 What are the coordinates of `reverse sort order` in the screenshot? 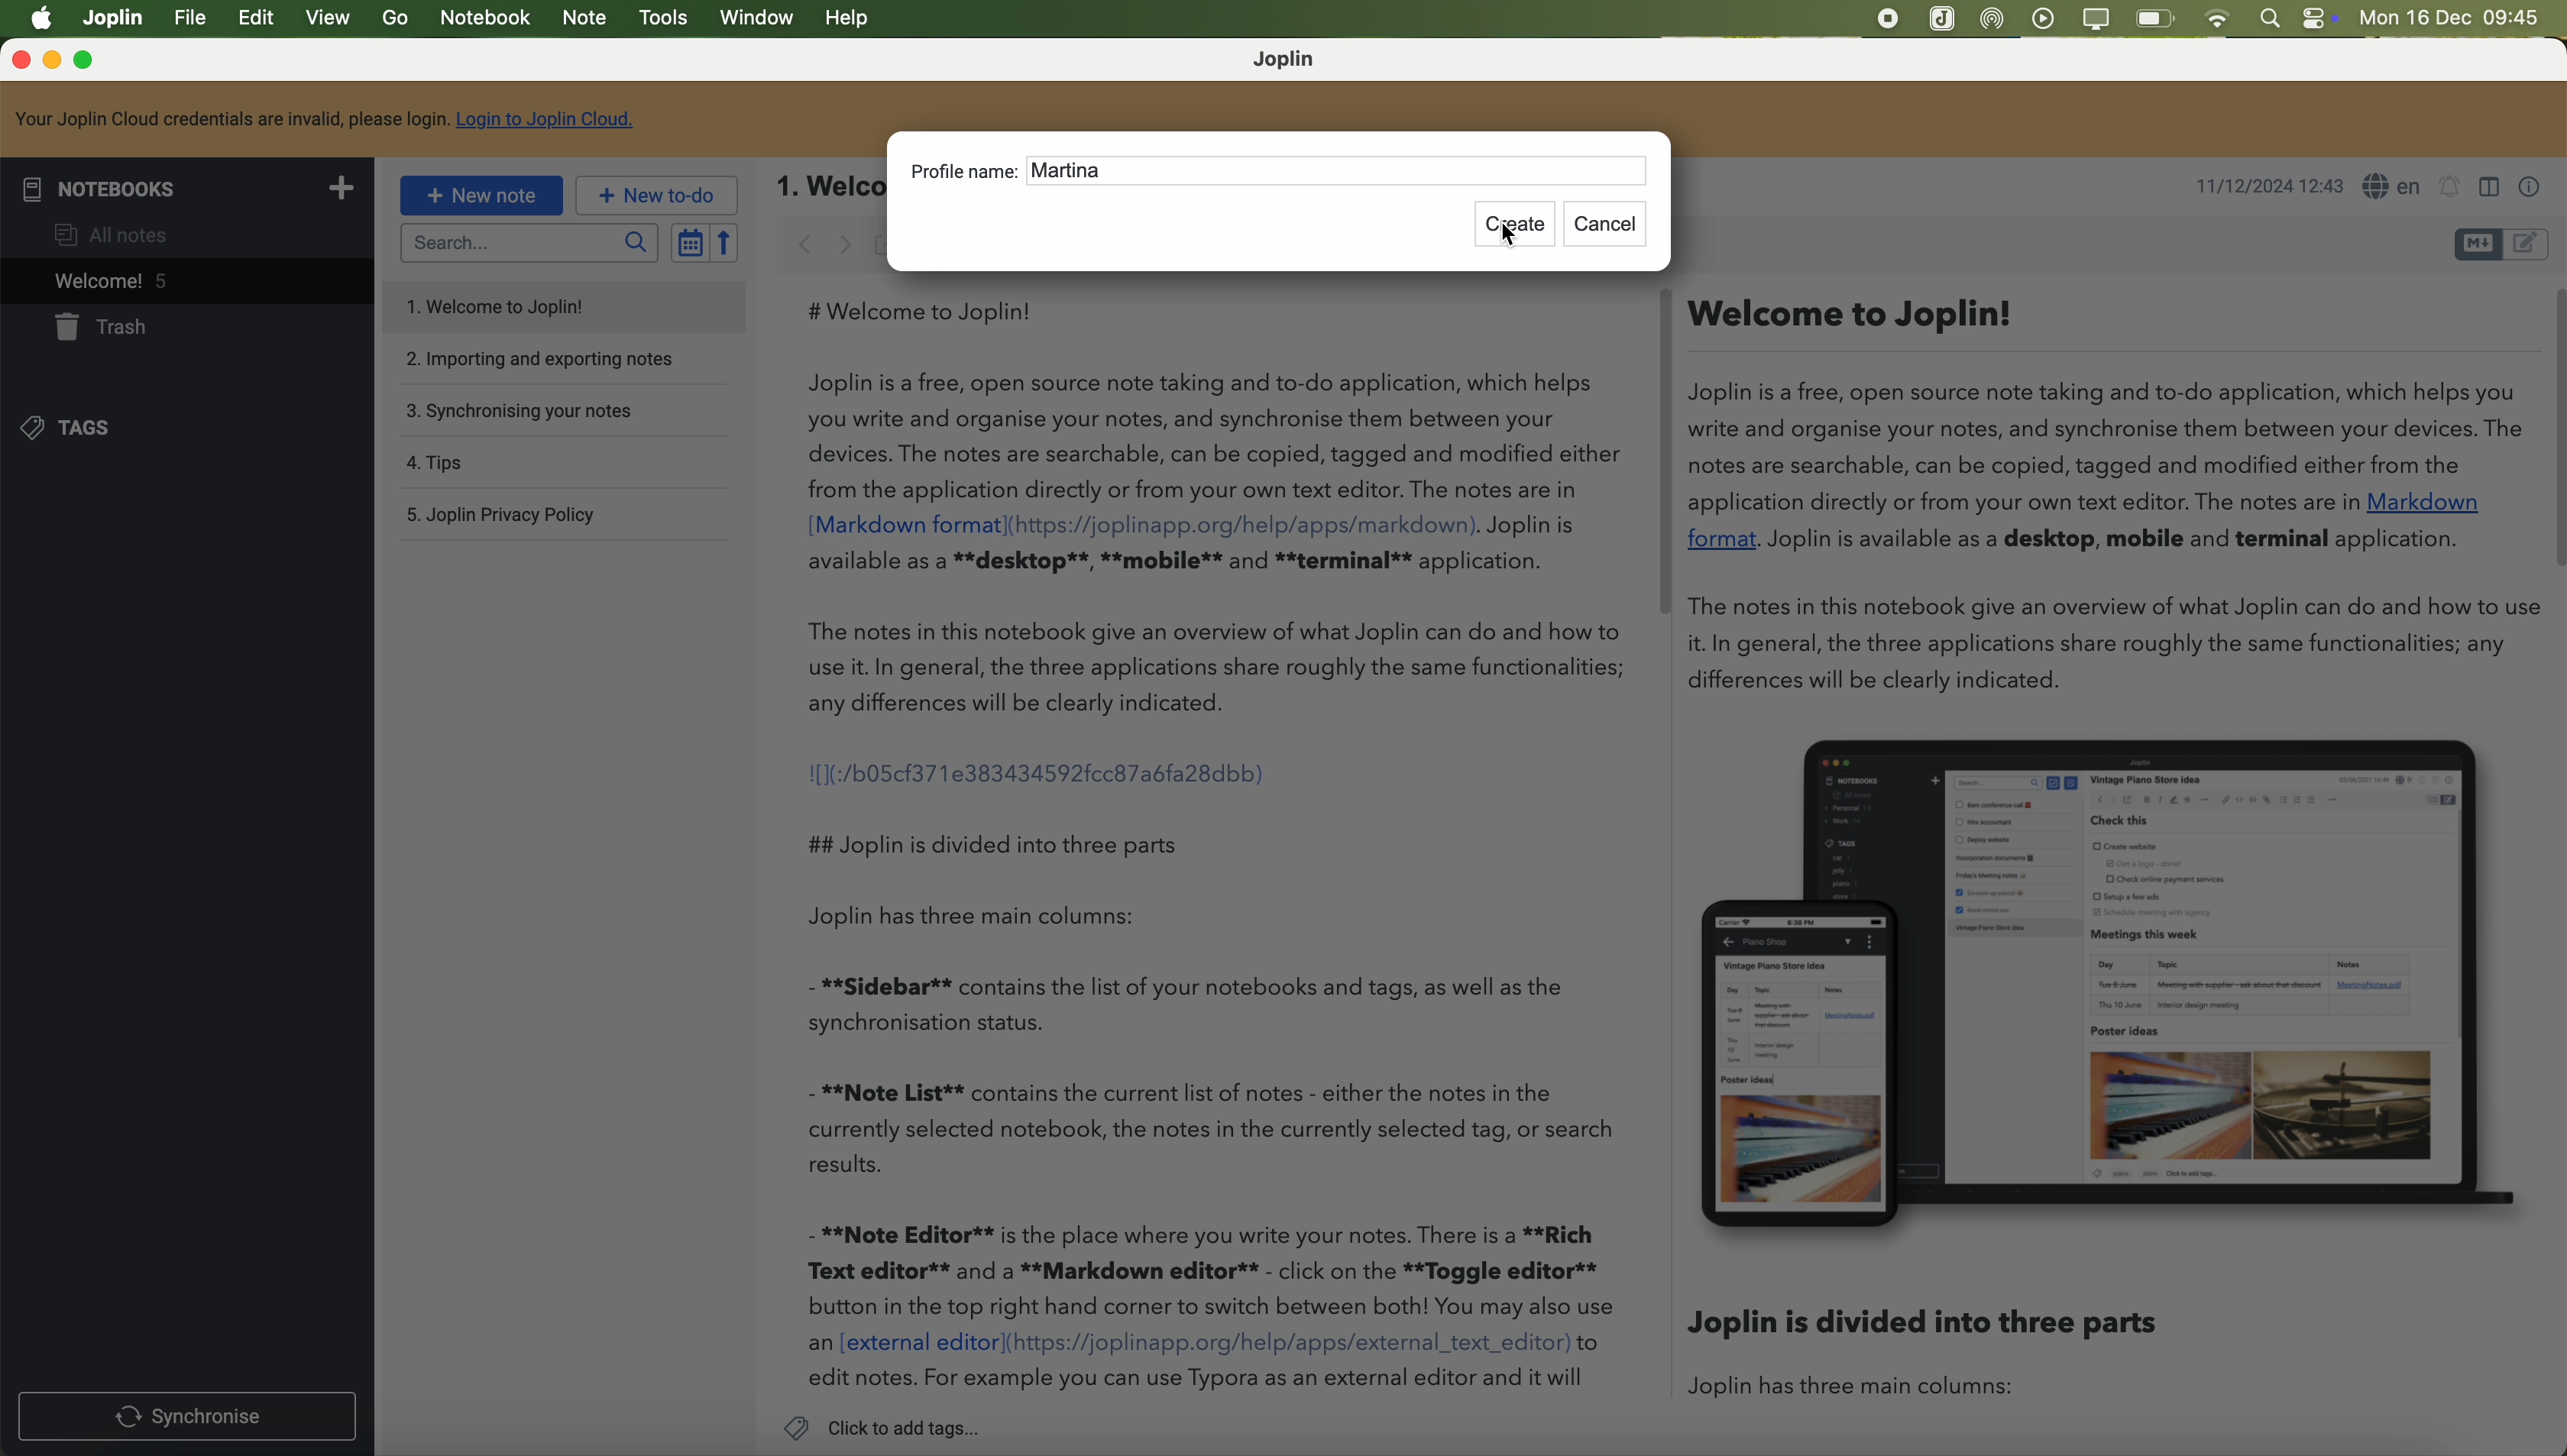 It's located at (723, 243).